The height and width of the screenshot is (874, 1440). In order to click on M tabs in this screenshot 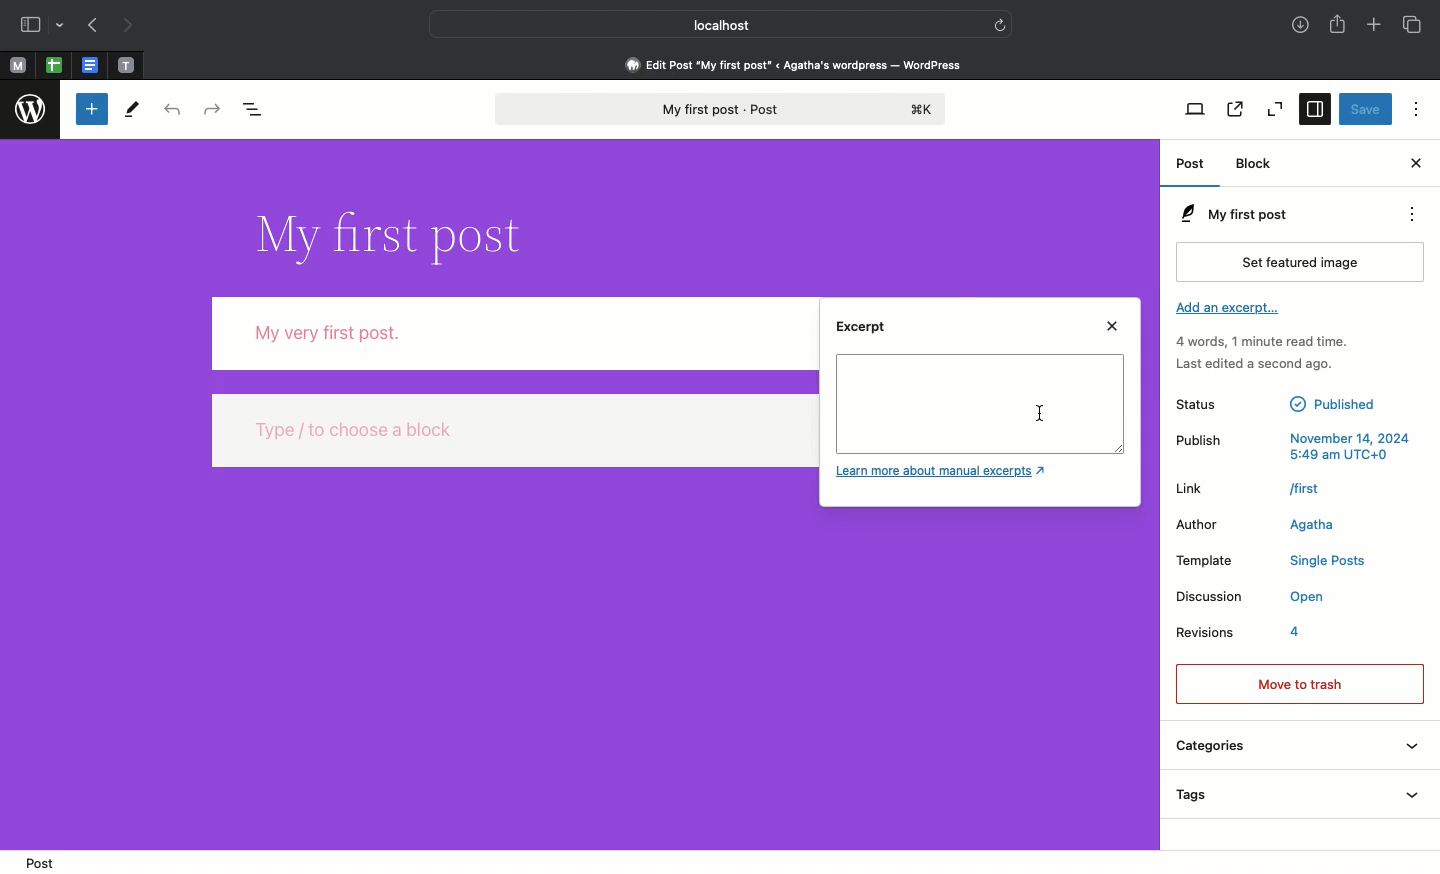, I will do `click(15, 64)`.